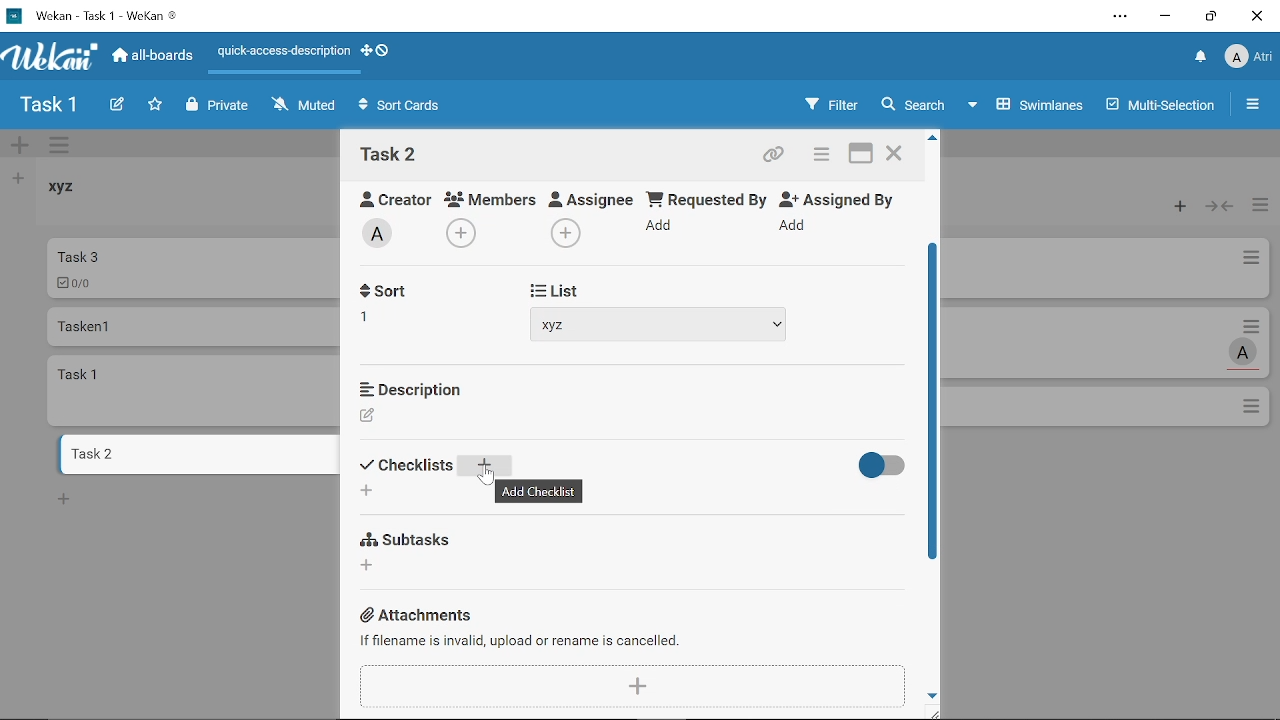 The width and height of the screenshot is (1280, 720). I want to click on Card named "Tasken 1", so click(192, 326).